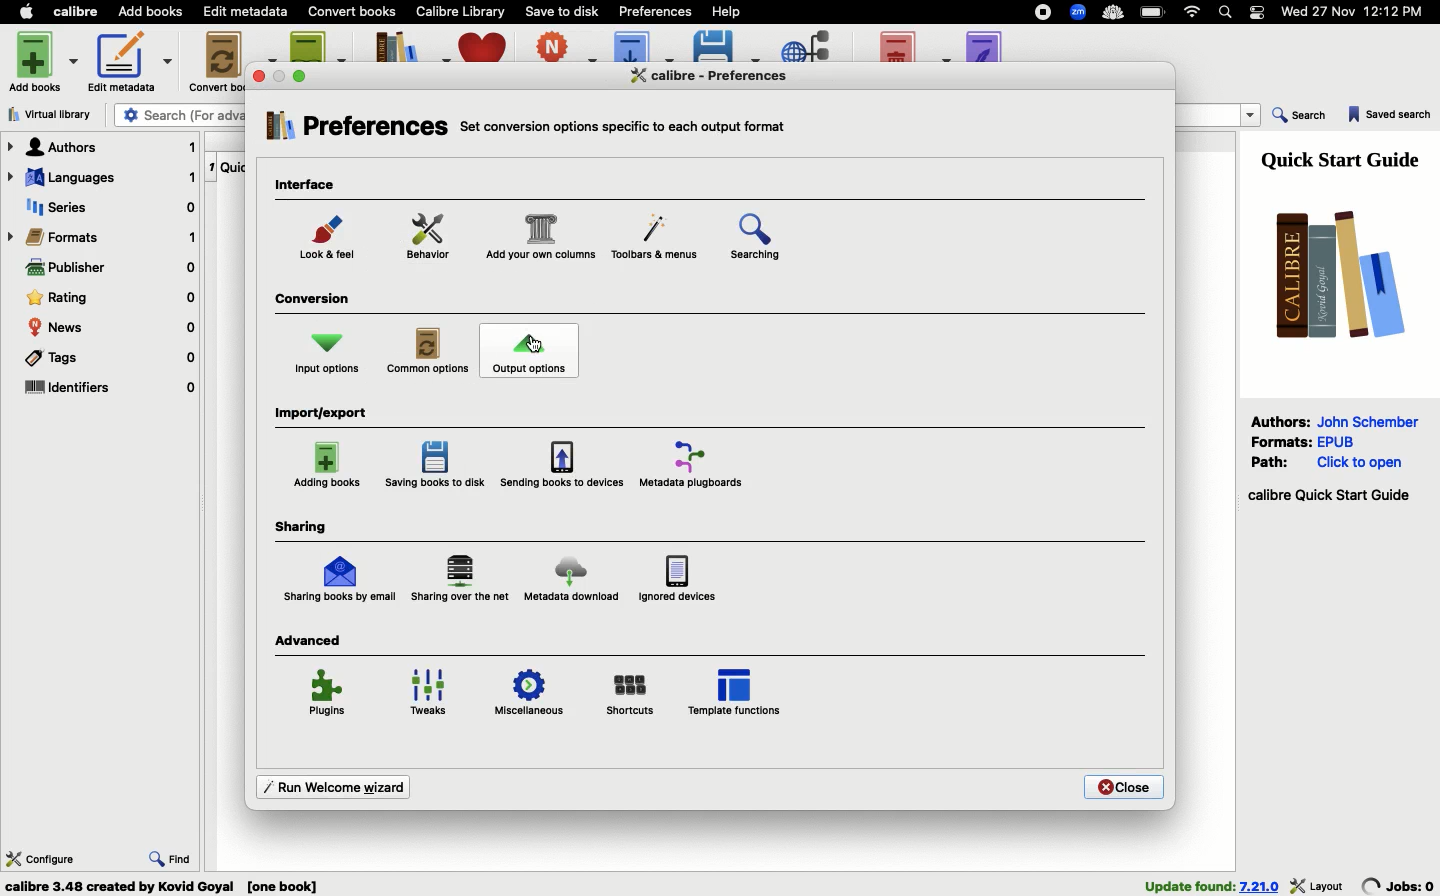 The image size is (1440, 896). I want to click on Edit metadata, so click(247, 12).